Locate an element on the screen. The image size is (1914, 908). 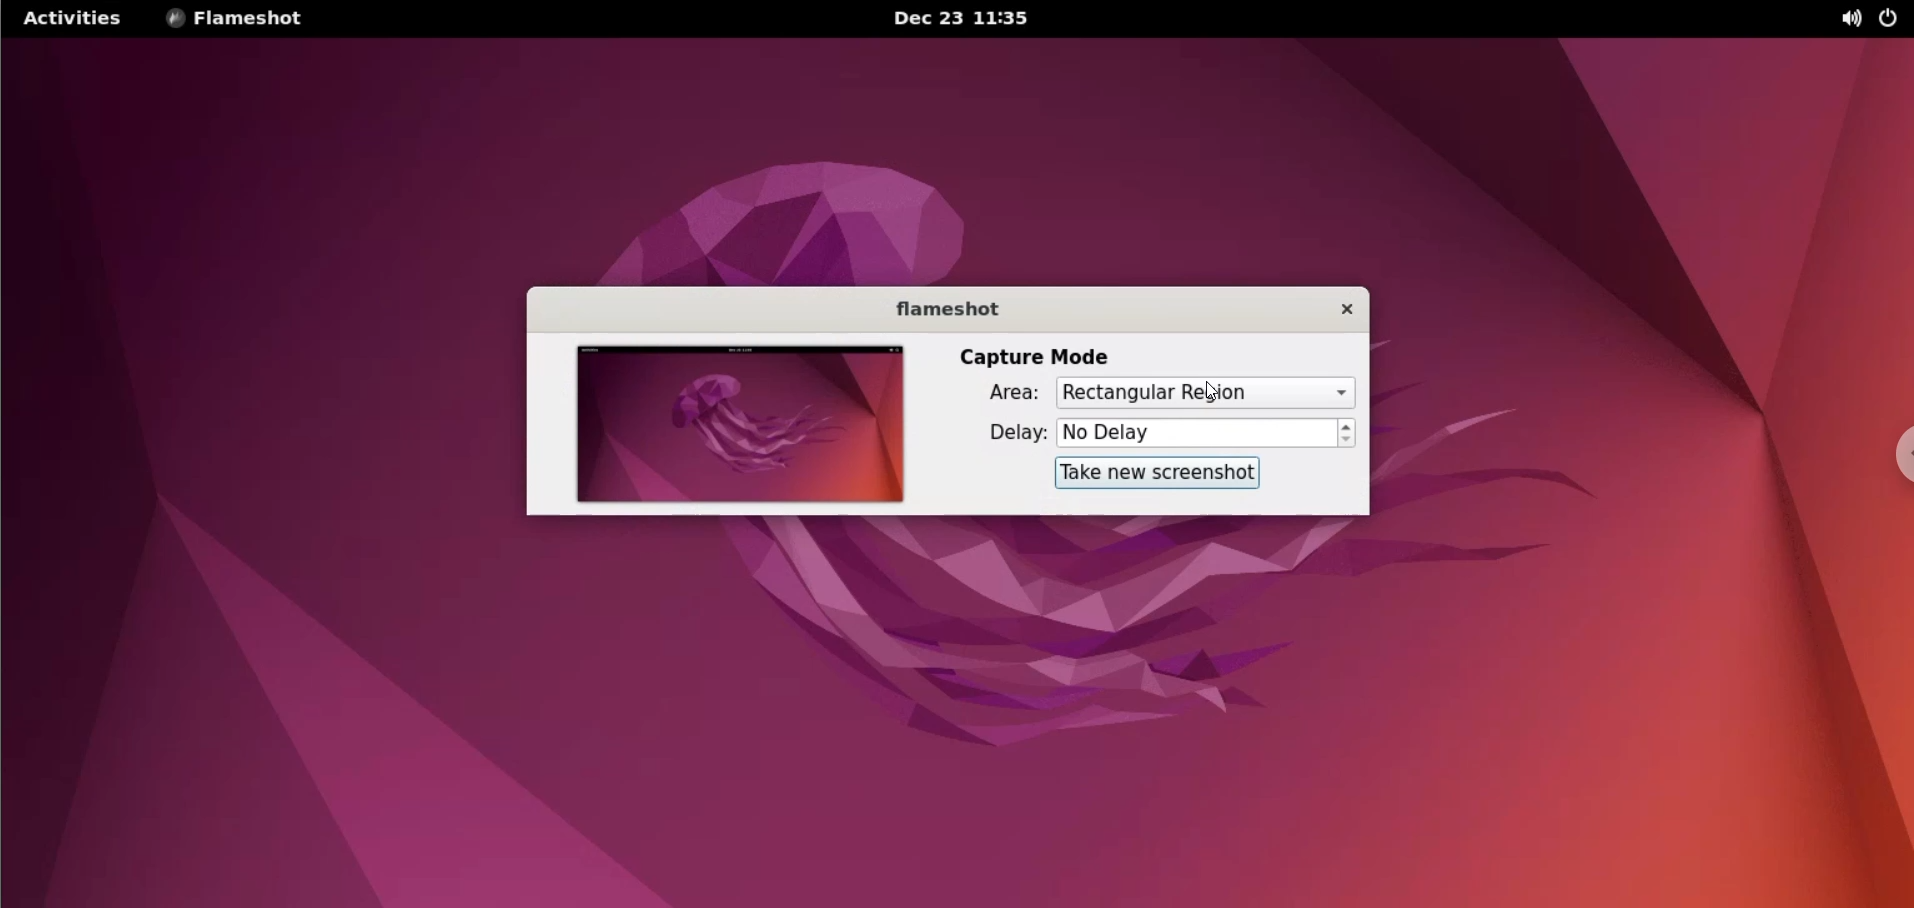
No Delay is located at coordinates (1195, 433).